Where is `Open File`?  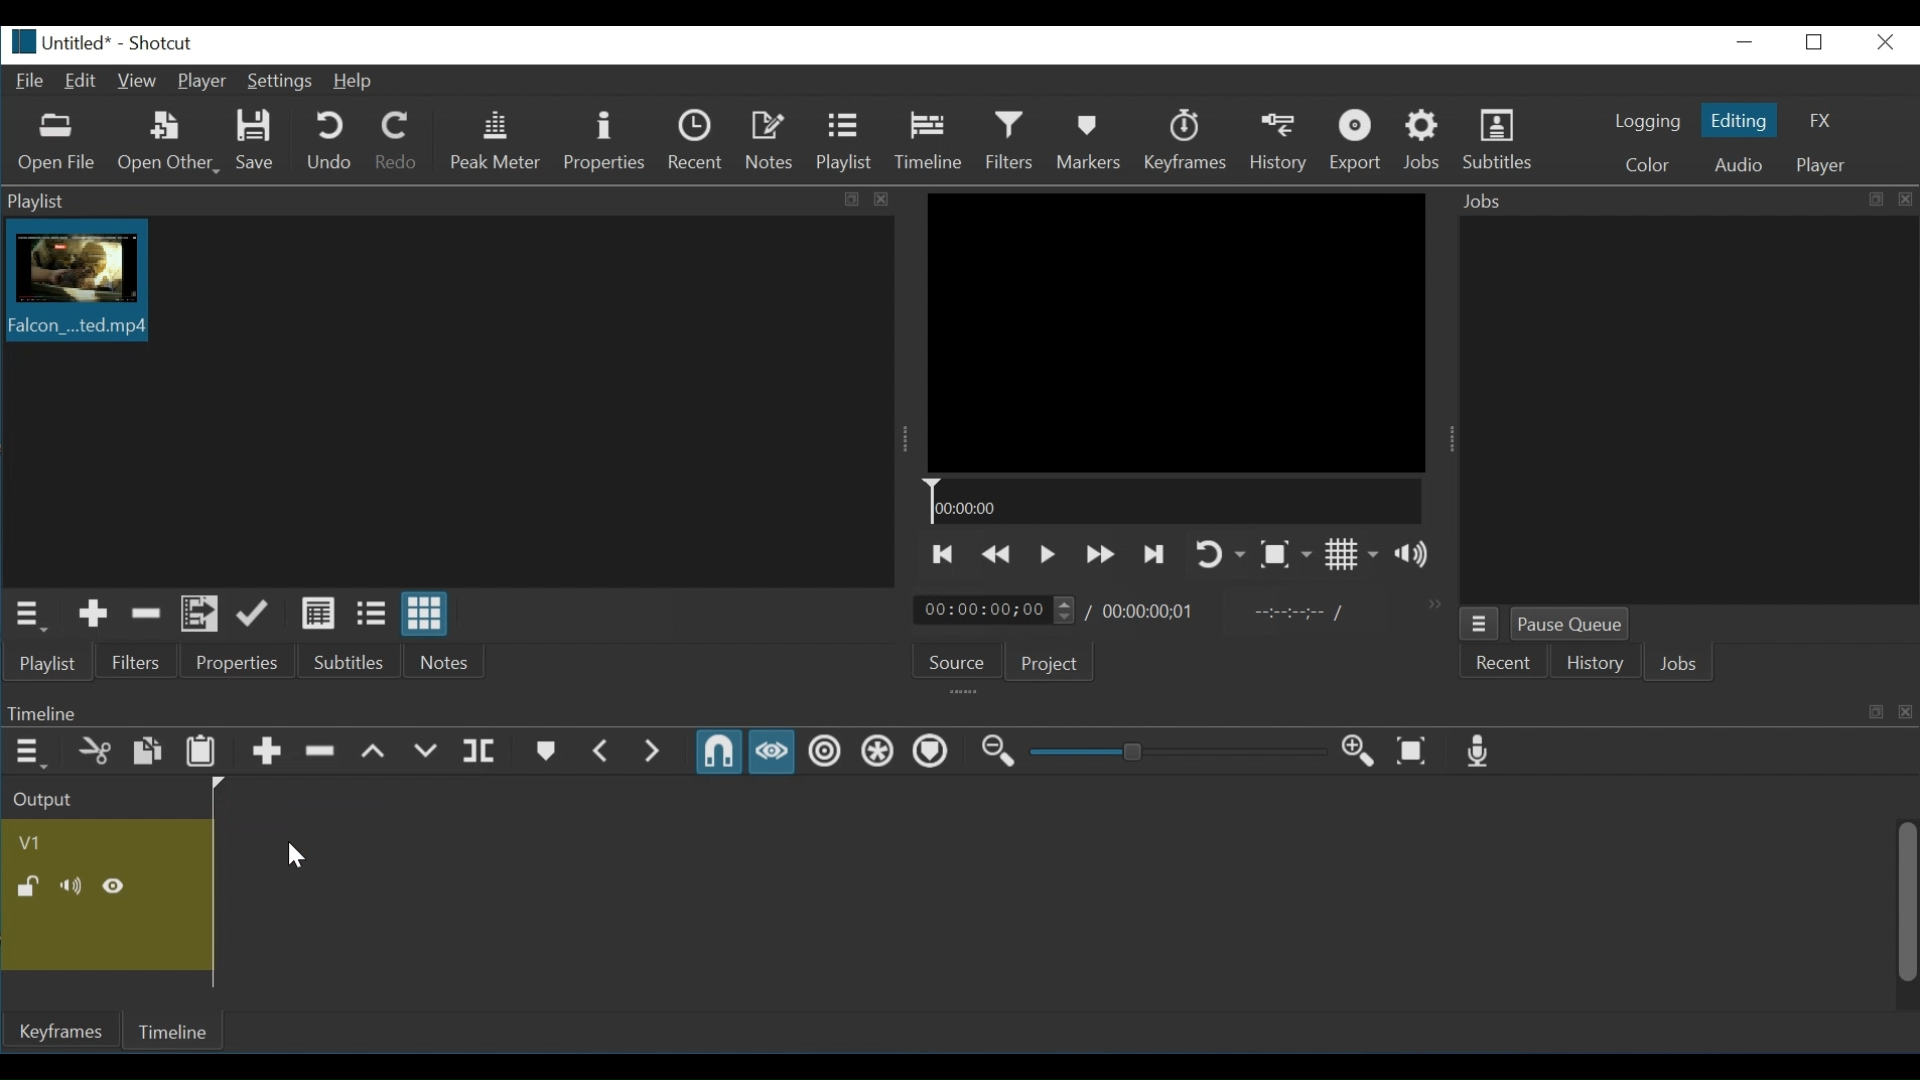 Open File is located at coordinates (57, 145).